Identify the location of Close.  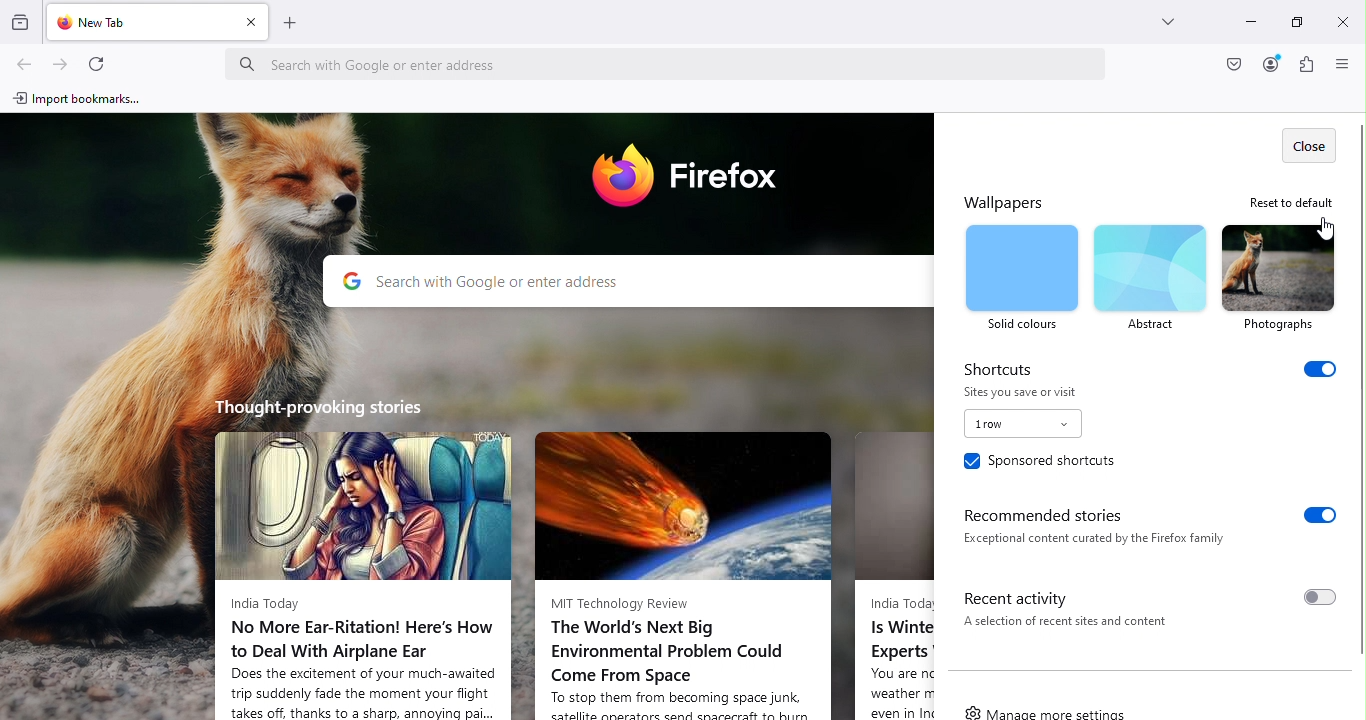
(1343, 18).